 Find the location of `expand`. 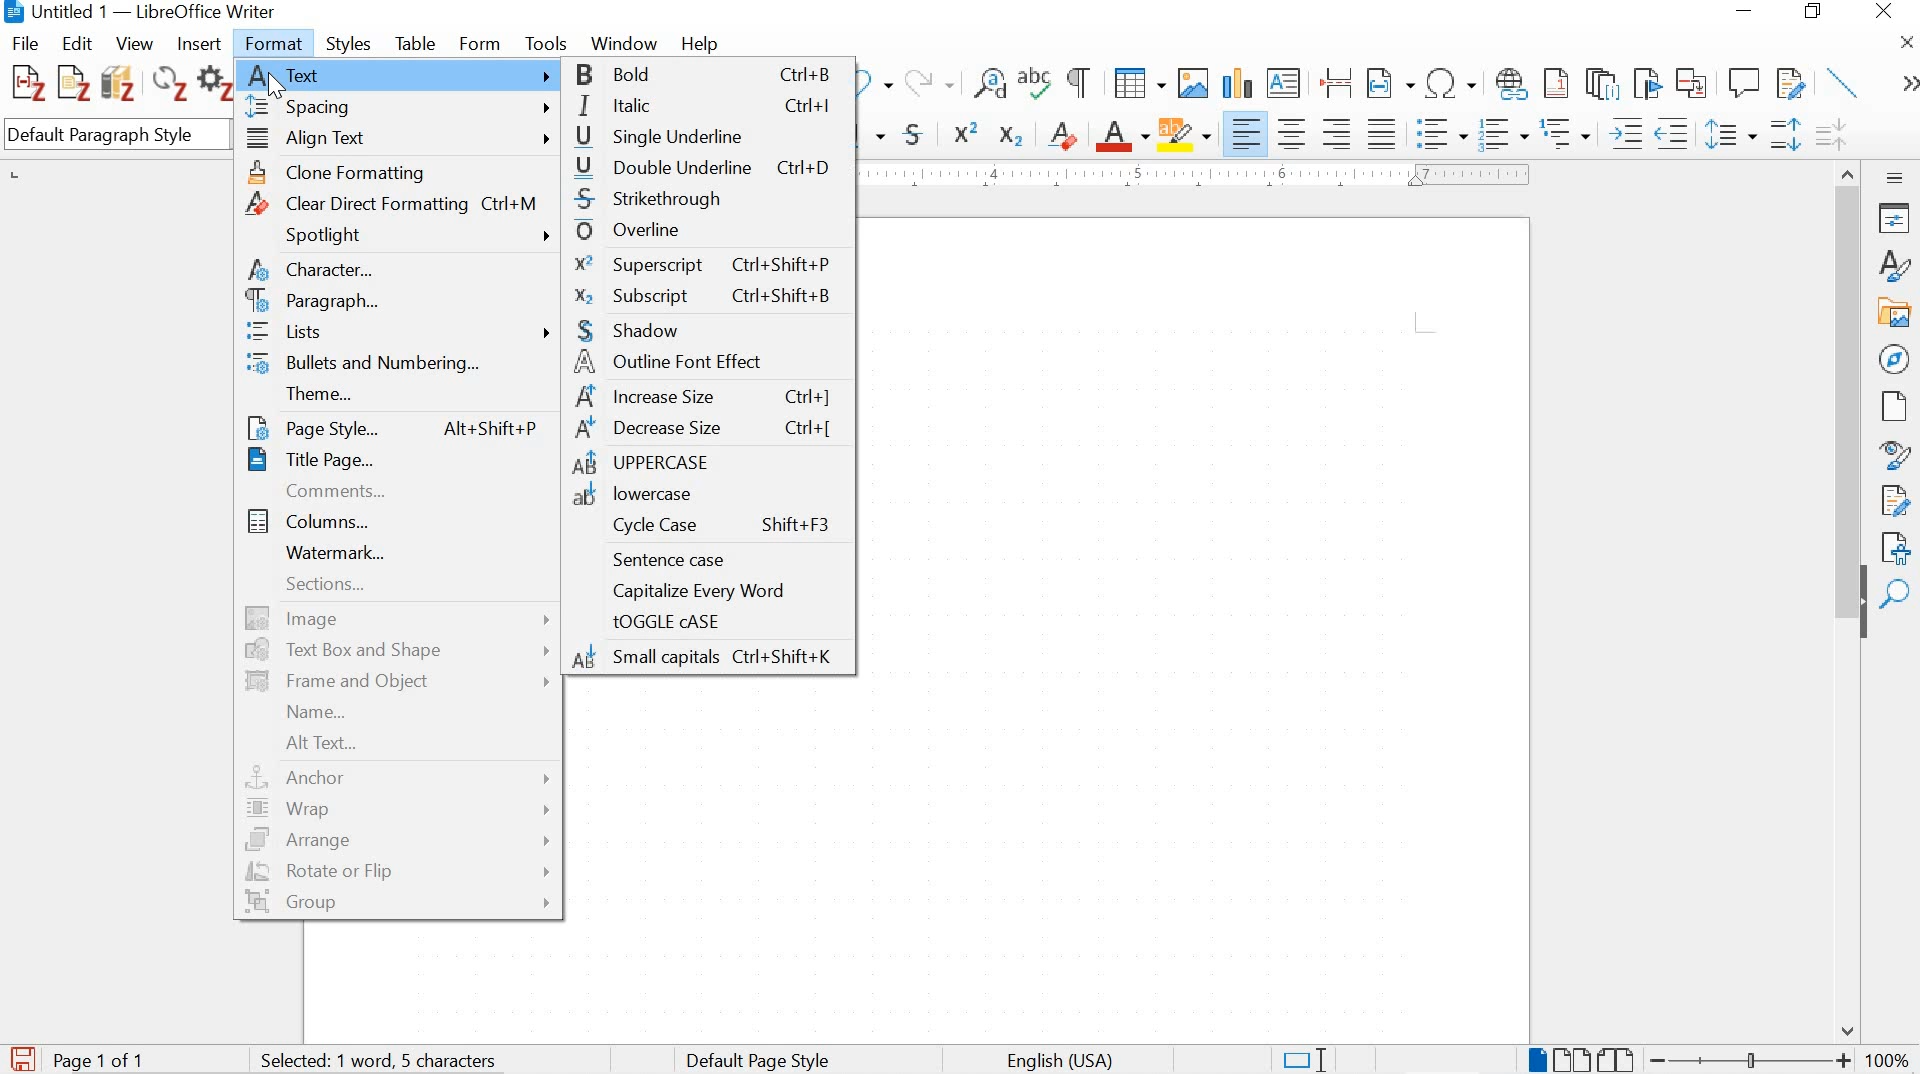

expand is located at coordinates (1906, 84).